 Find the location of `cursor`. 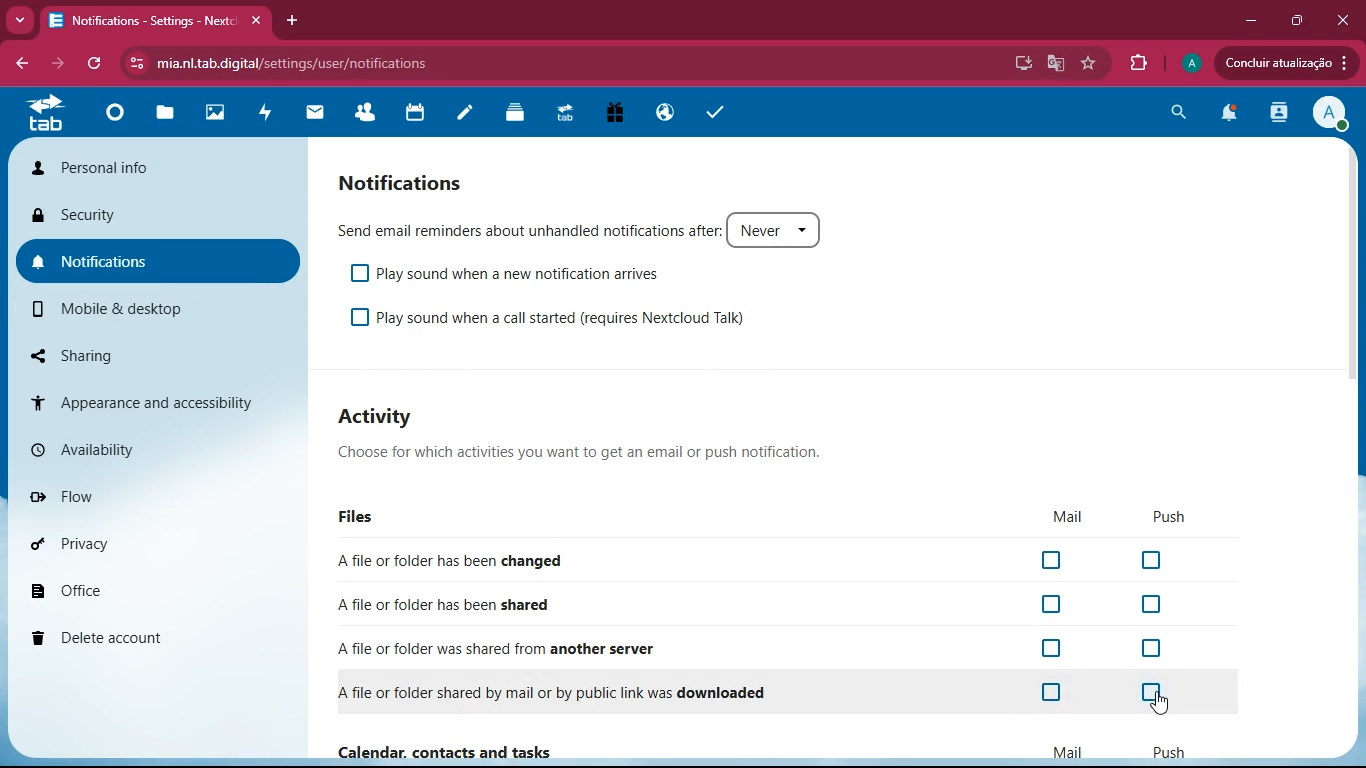

cursor is located at coordinates (1166, 709).